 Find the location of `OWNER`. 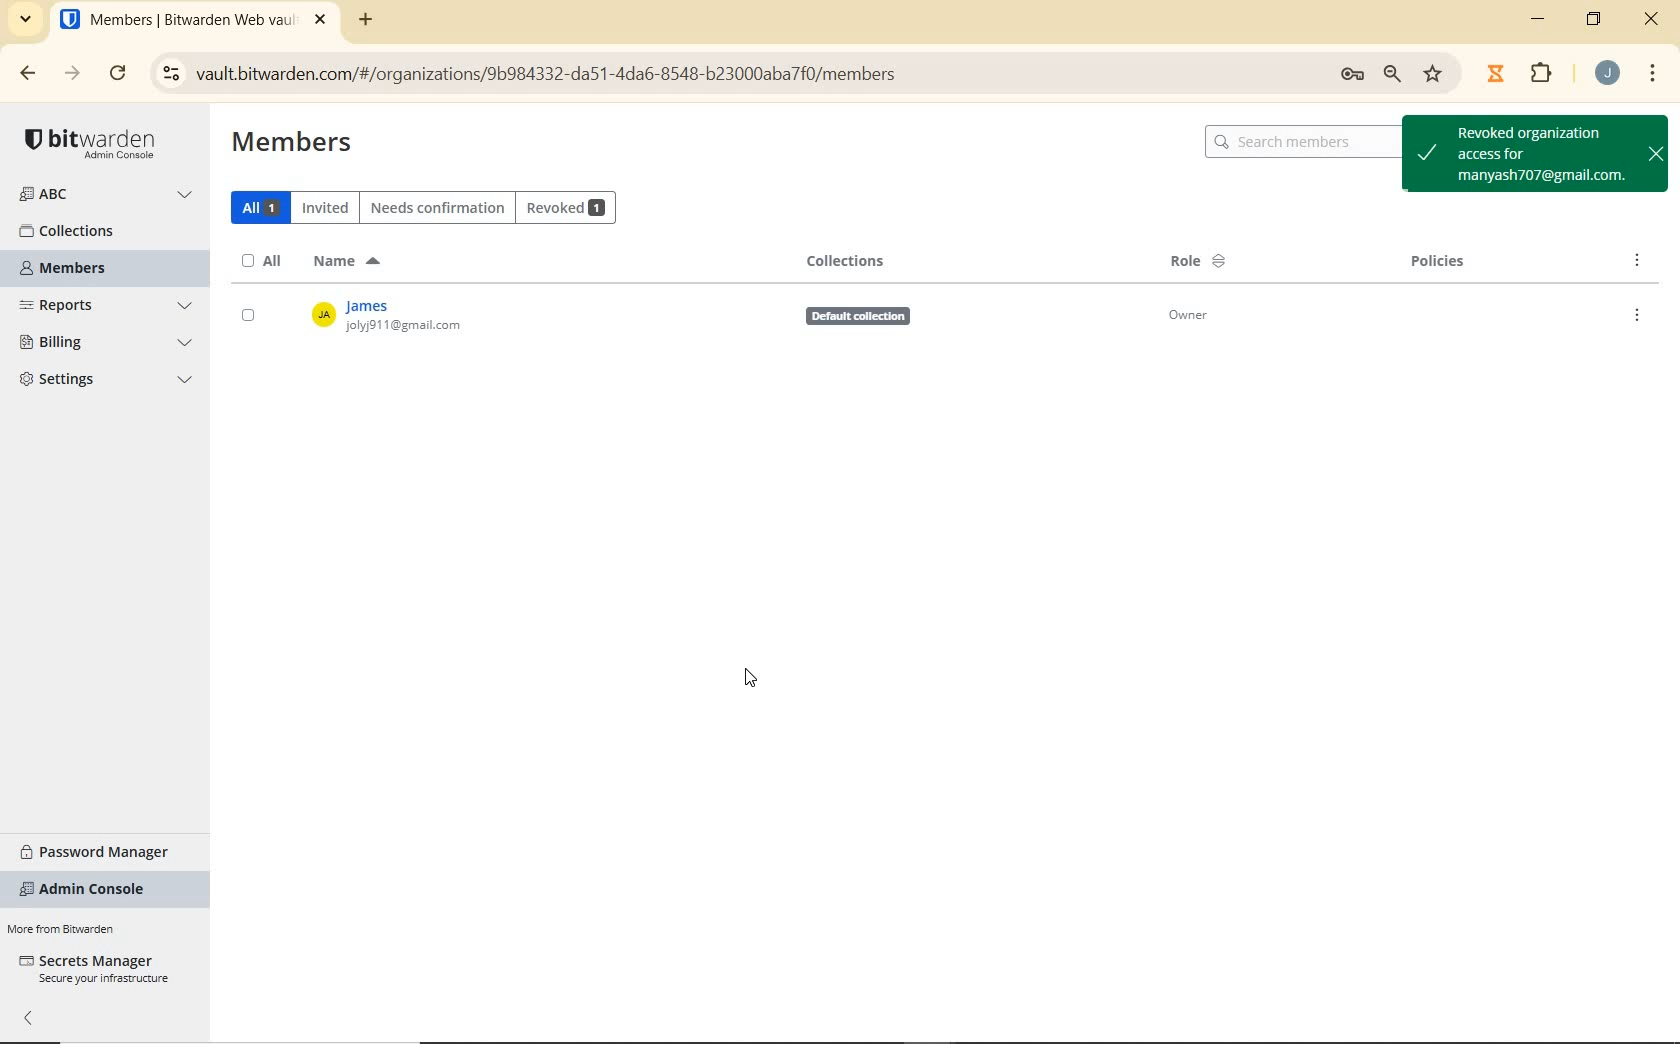

OWNER is located at coordinates (449, 316).